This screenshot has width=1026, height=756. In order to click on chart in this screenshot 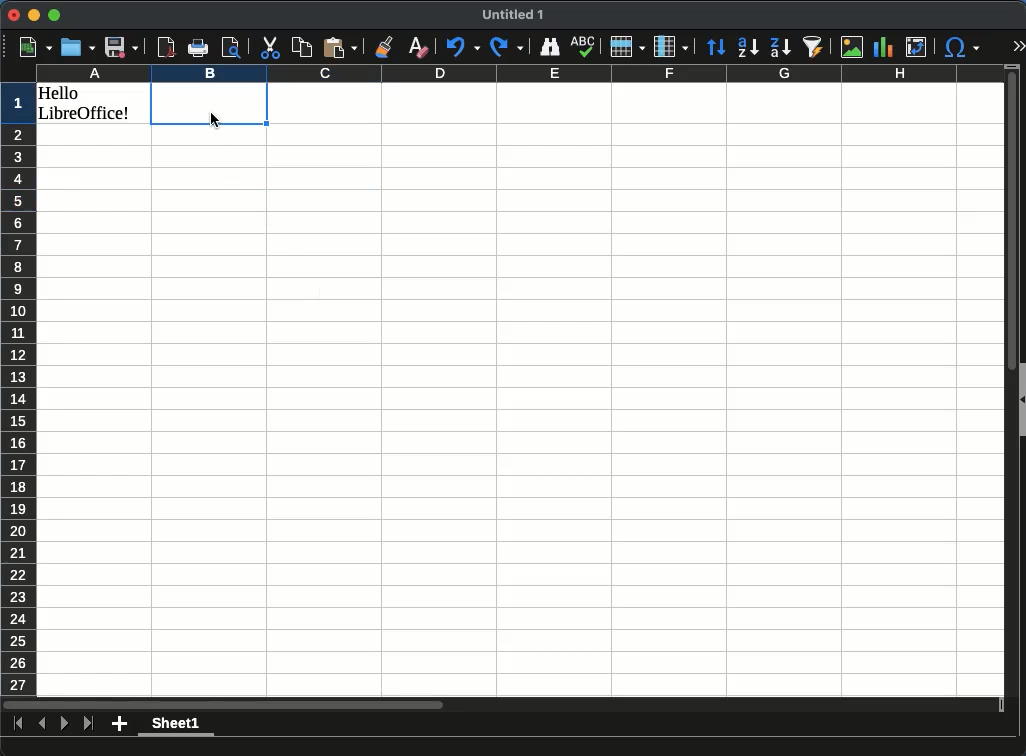, I will do `click(883, 47)`.